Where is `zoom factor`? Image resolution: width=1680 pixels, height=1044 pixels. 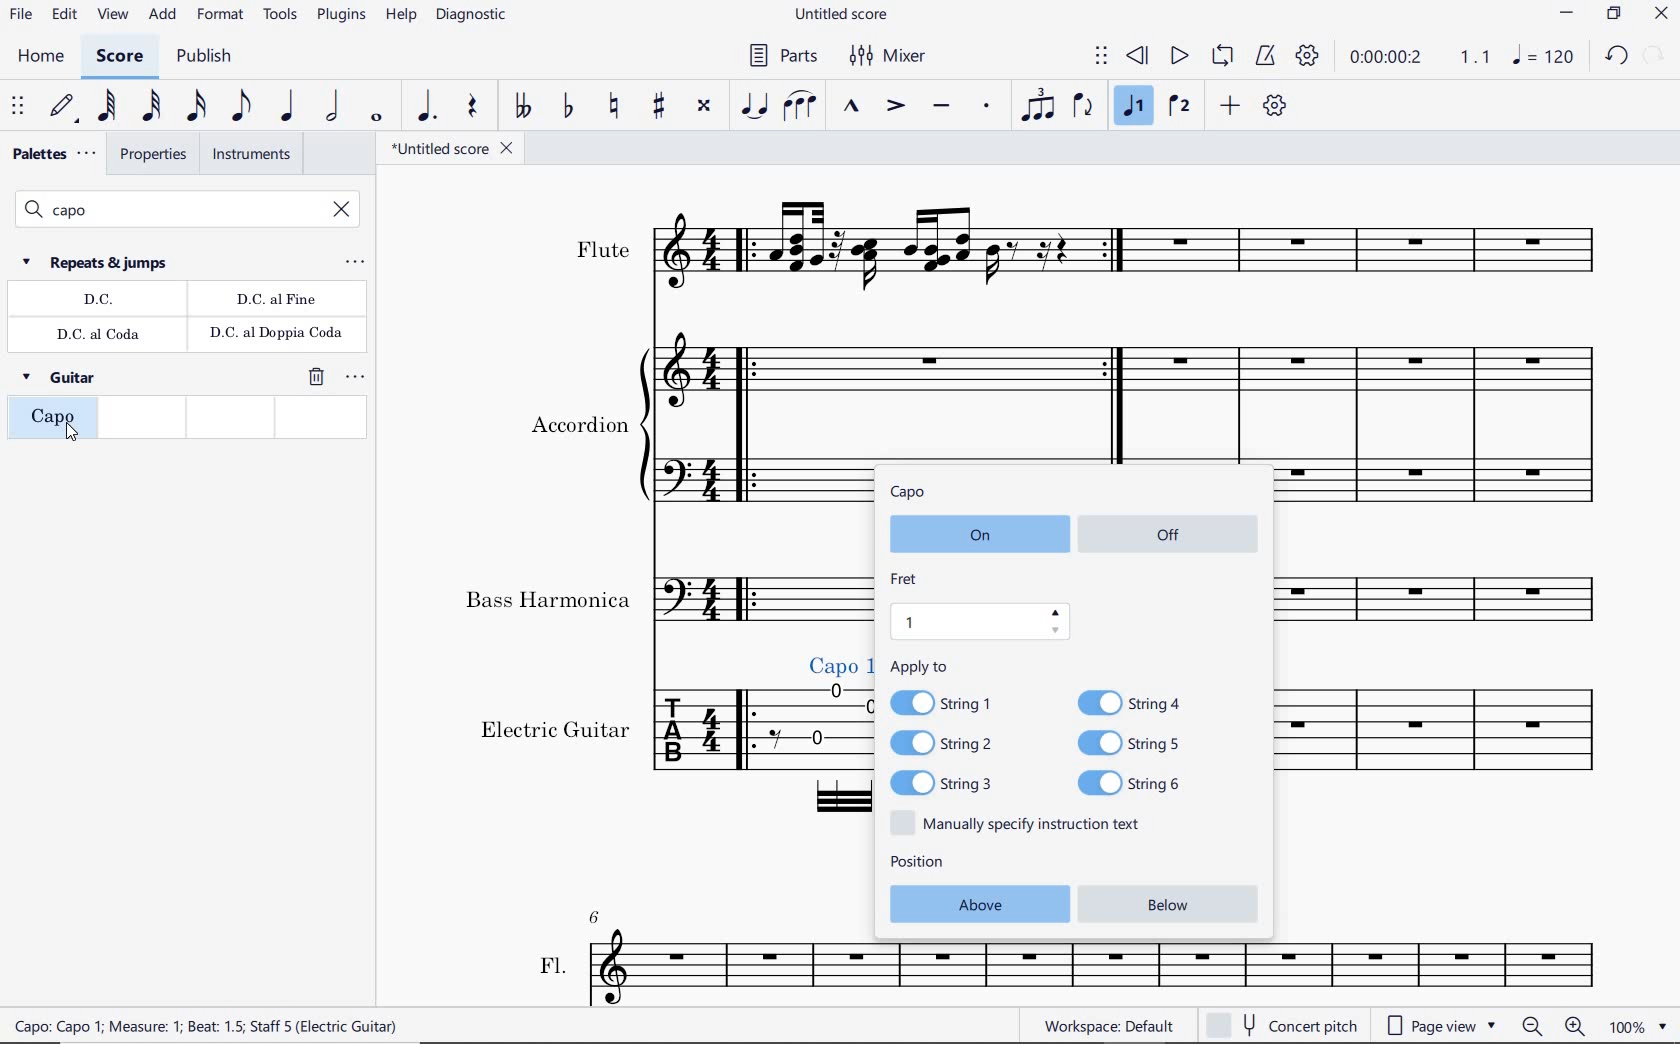
zoom factor is located at coordinates (1635, 1027).